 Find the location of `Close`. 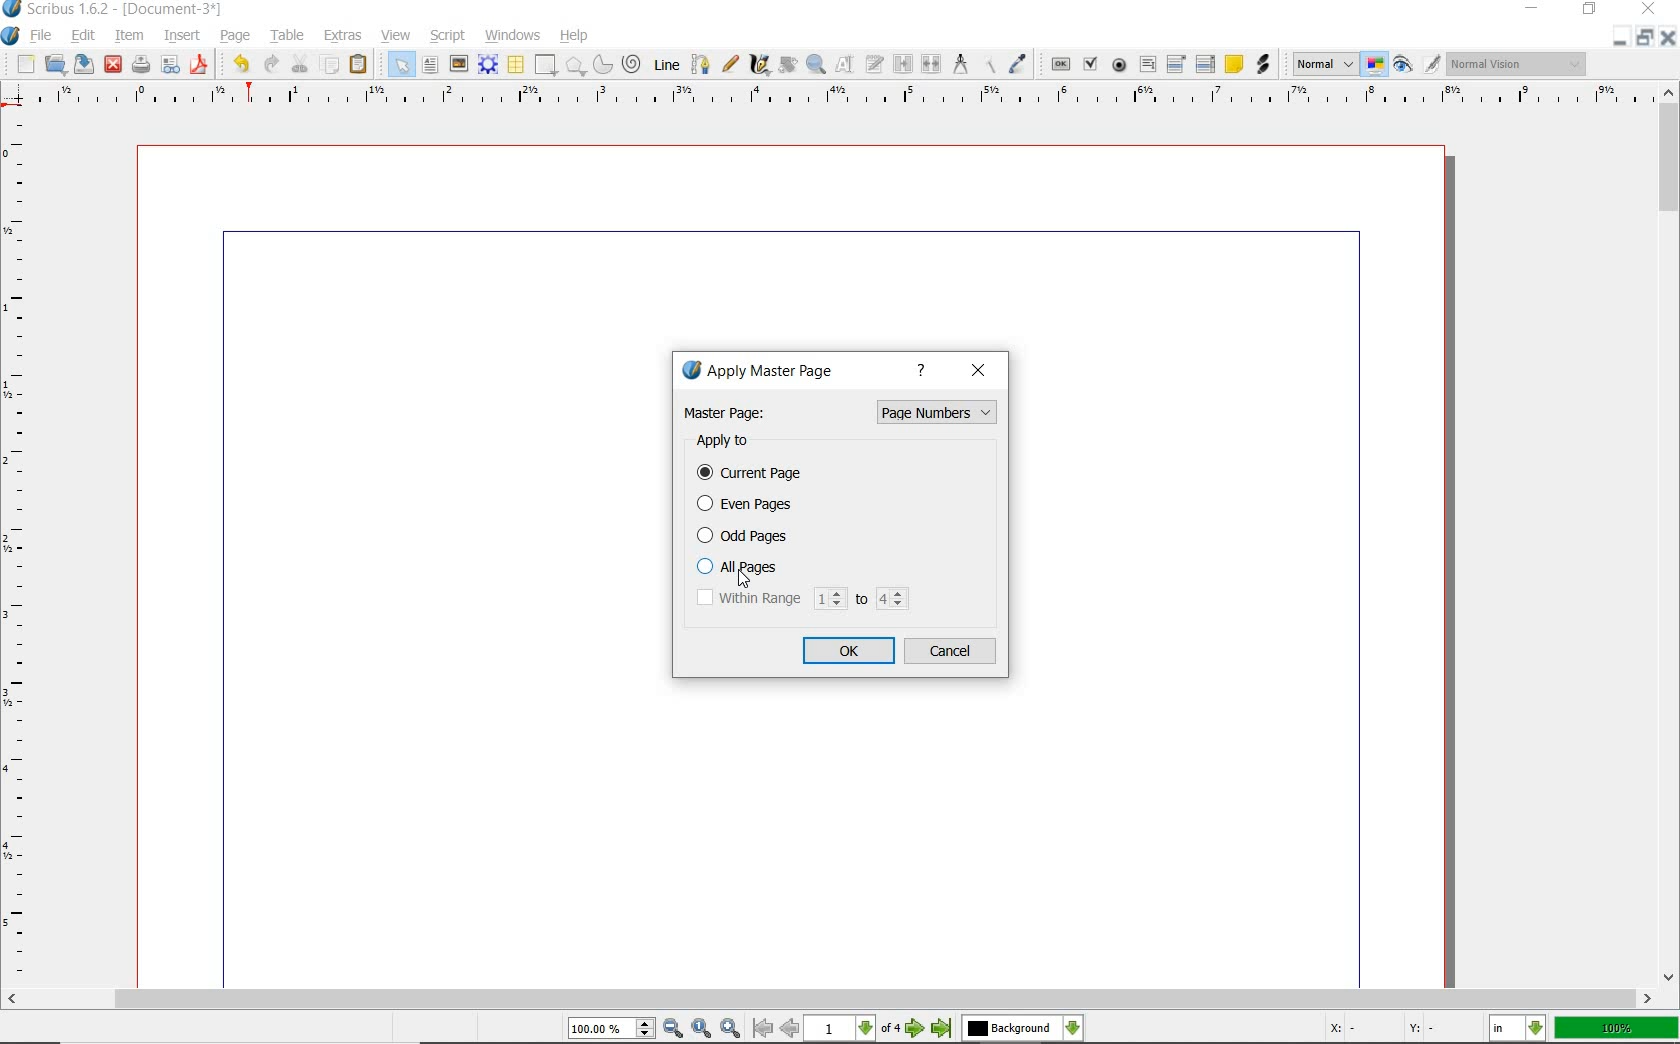

Close is located at coordinates (1670, 40).